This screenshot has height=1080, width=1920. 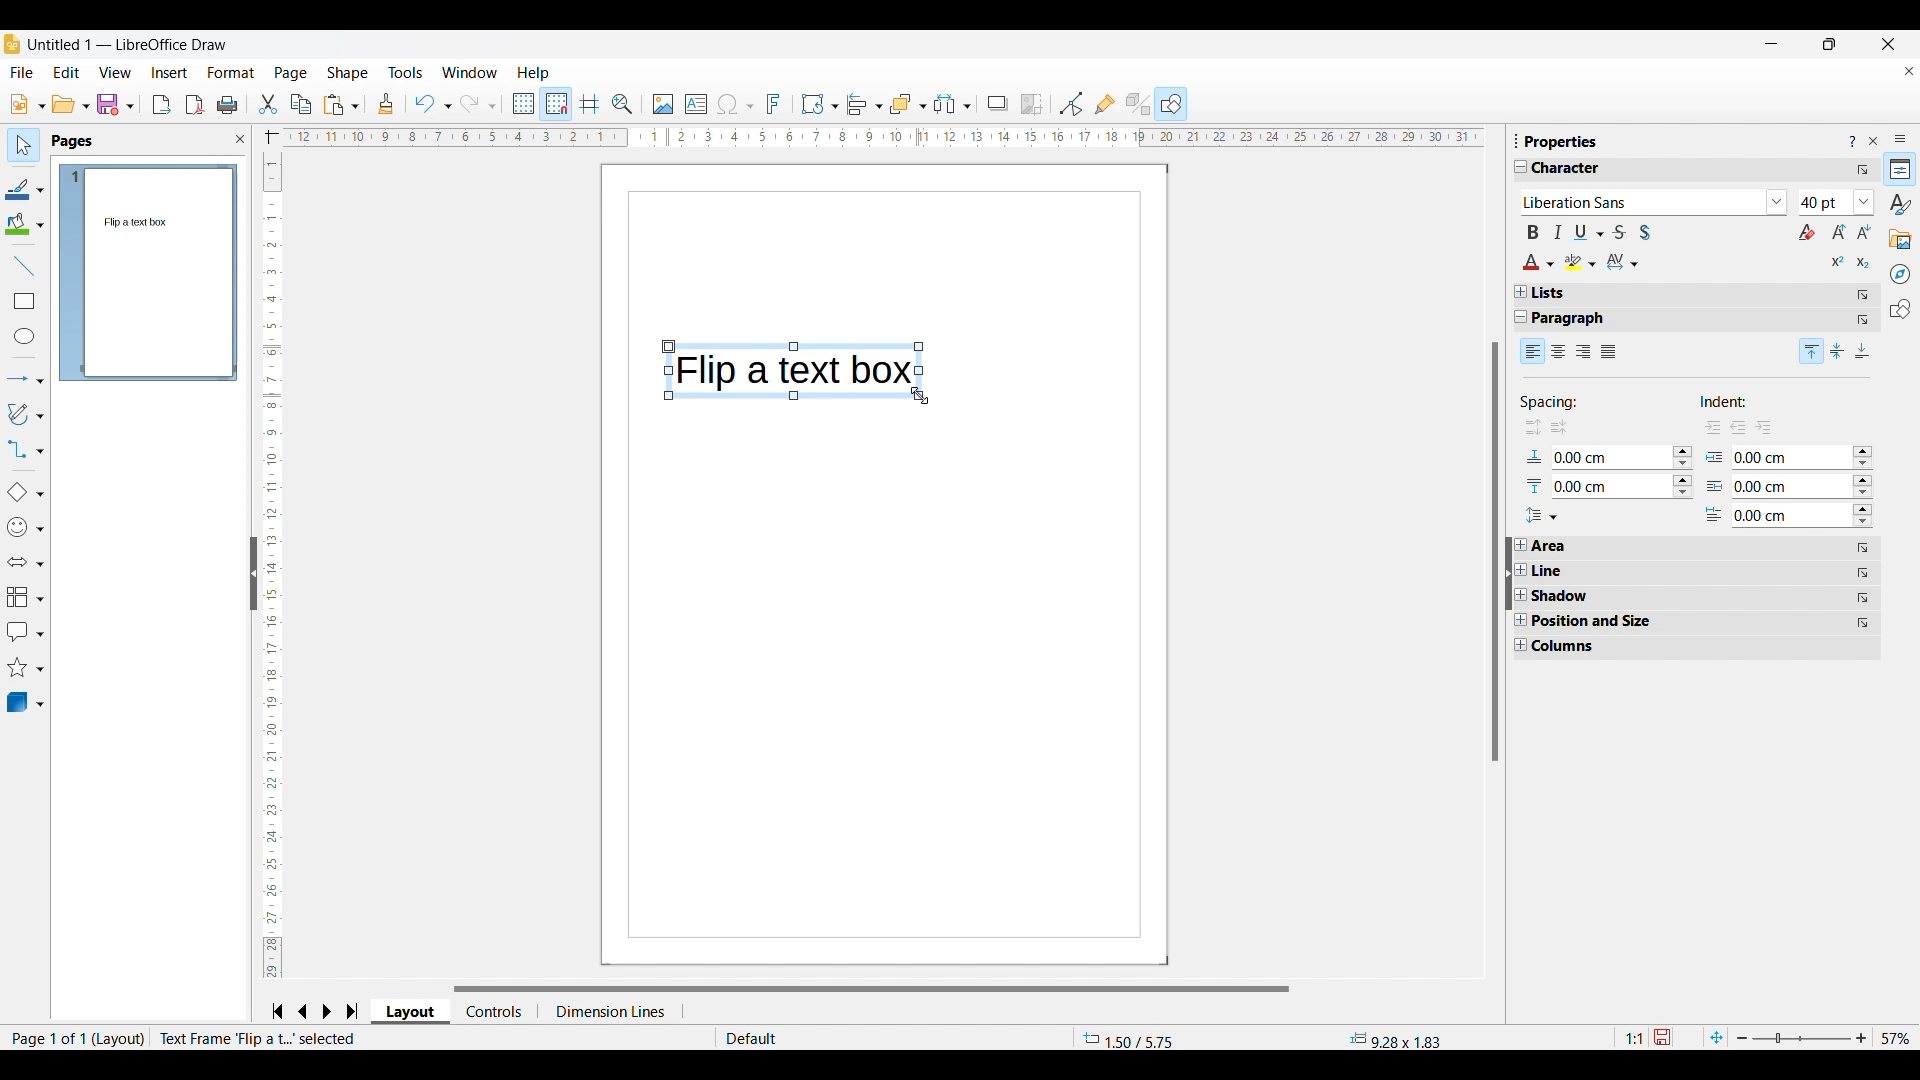 What do you see at coordinates (1901, 139) in the screenshot?
I see `Sidebar settings` at bounding box center [1901, 139].